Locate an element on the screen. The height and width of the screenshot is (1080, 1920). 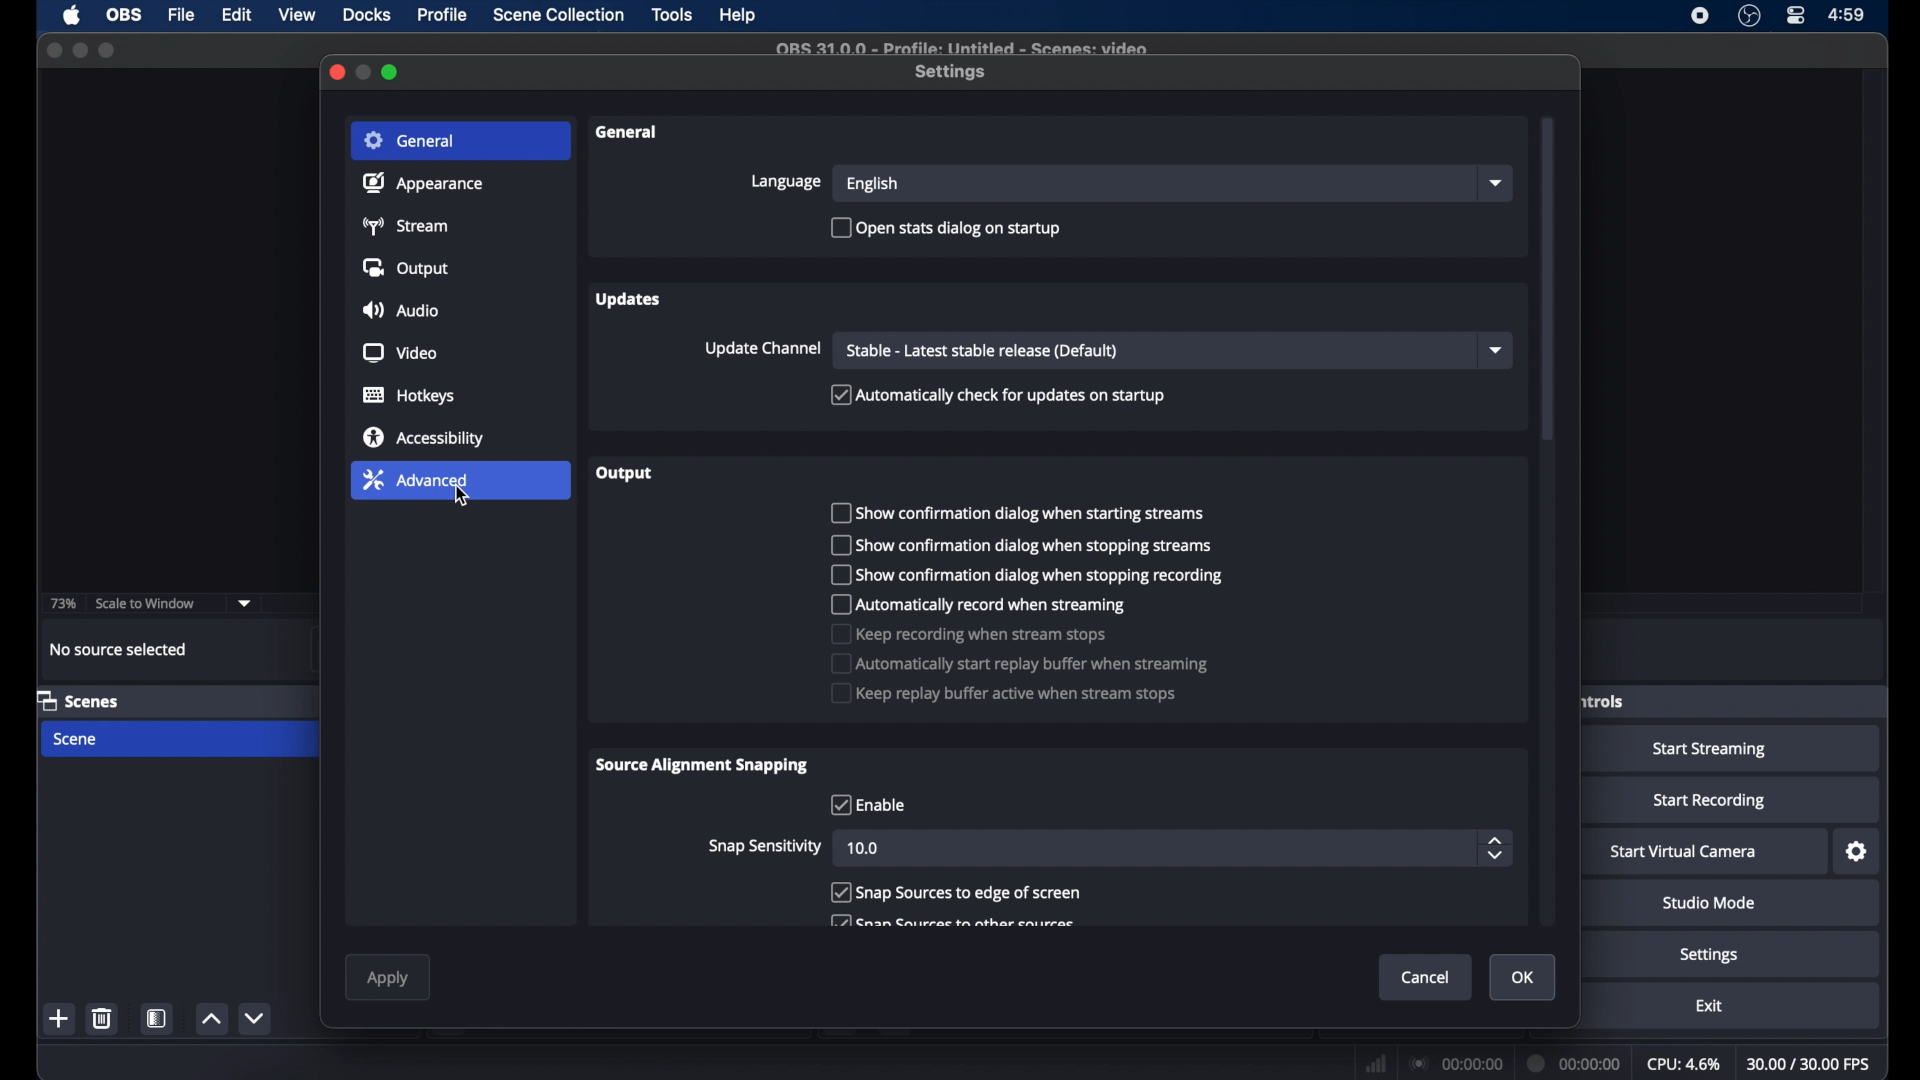
close is located at coordinates (53, 48).